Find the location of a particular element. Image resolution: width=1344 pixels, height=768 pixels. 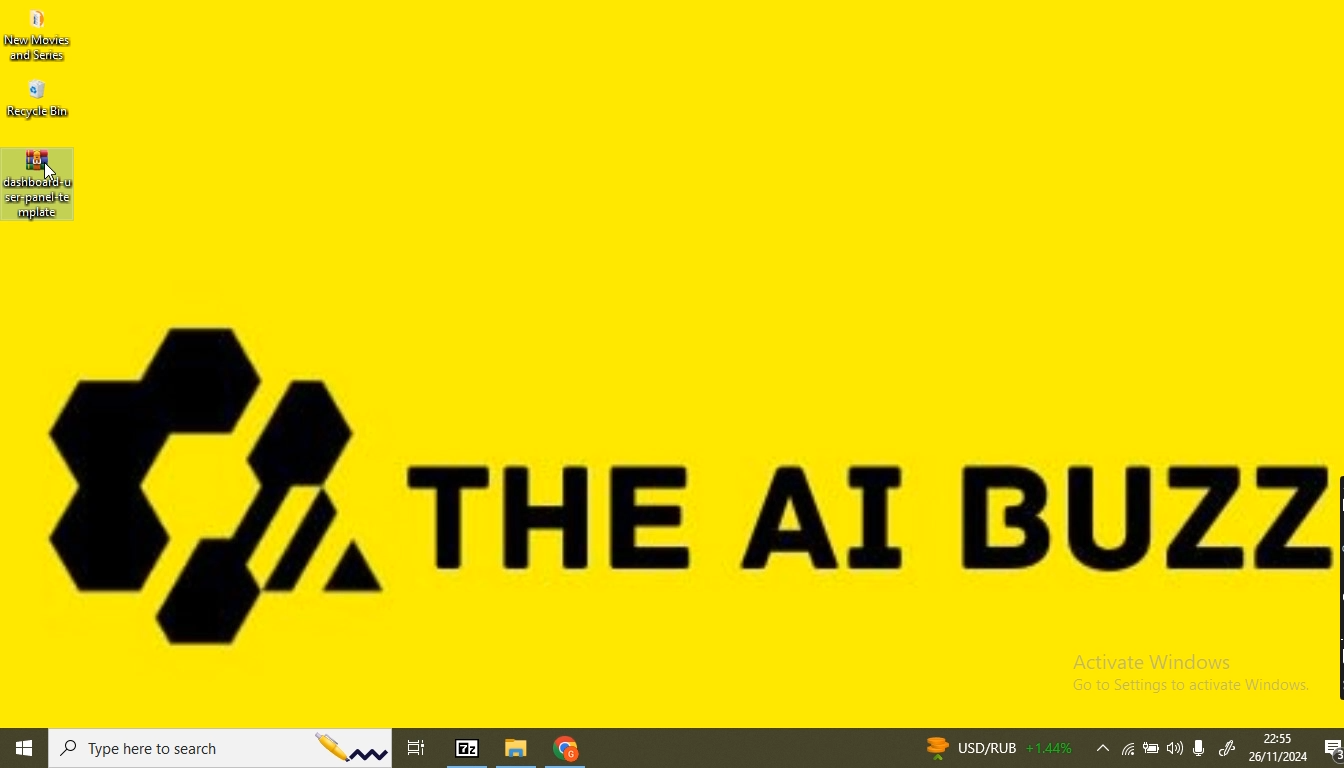

windows is located at coordinates (25, 750).